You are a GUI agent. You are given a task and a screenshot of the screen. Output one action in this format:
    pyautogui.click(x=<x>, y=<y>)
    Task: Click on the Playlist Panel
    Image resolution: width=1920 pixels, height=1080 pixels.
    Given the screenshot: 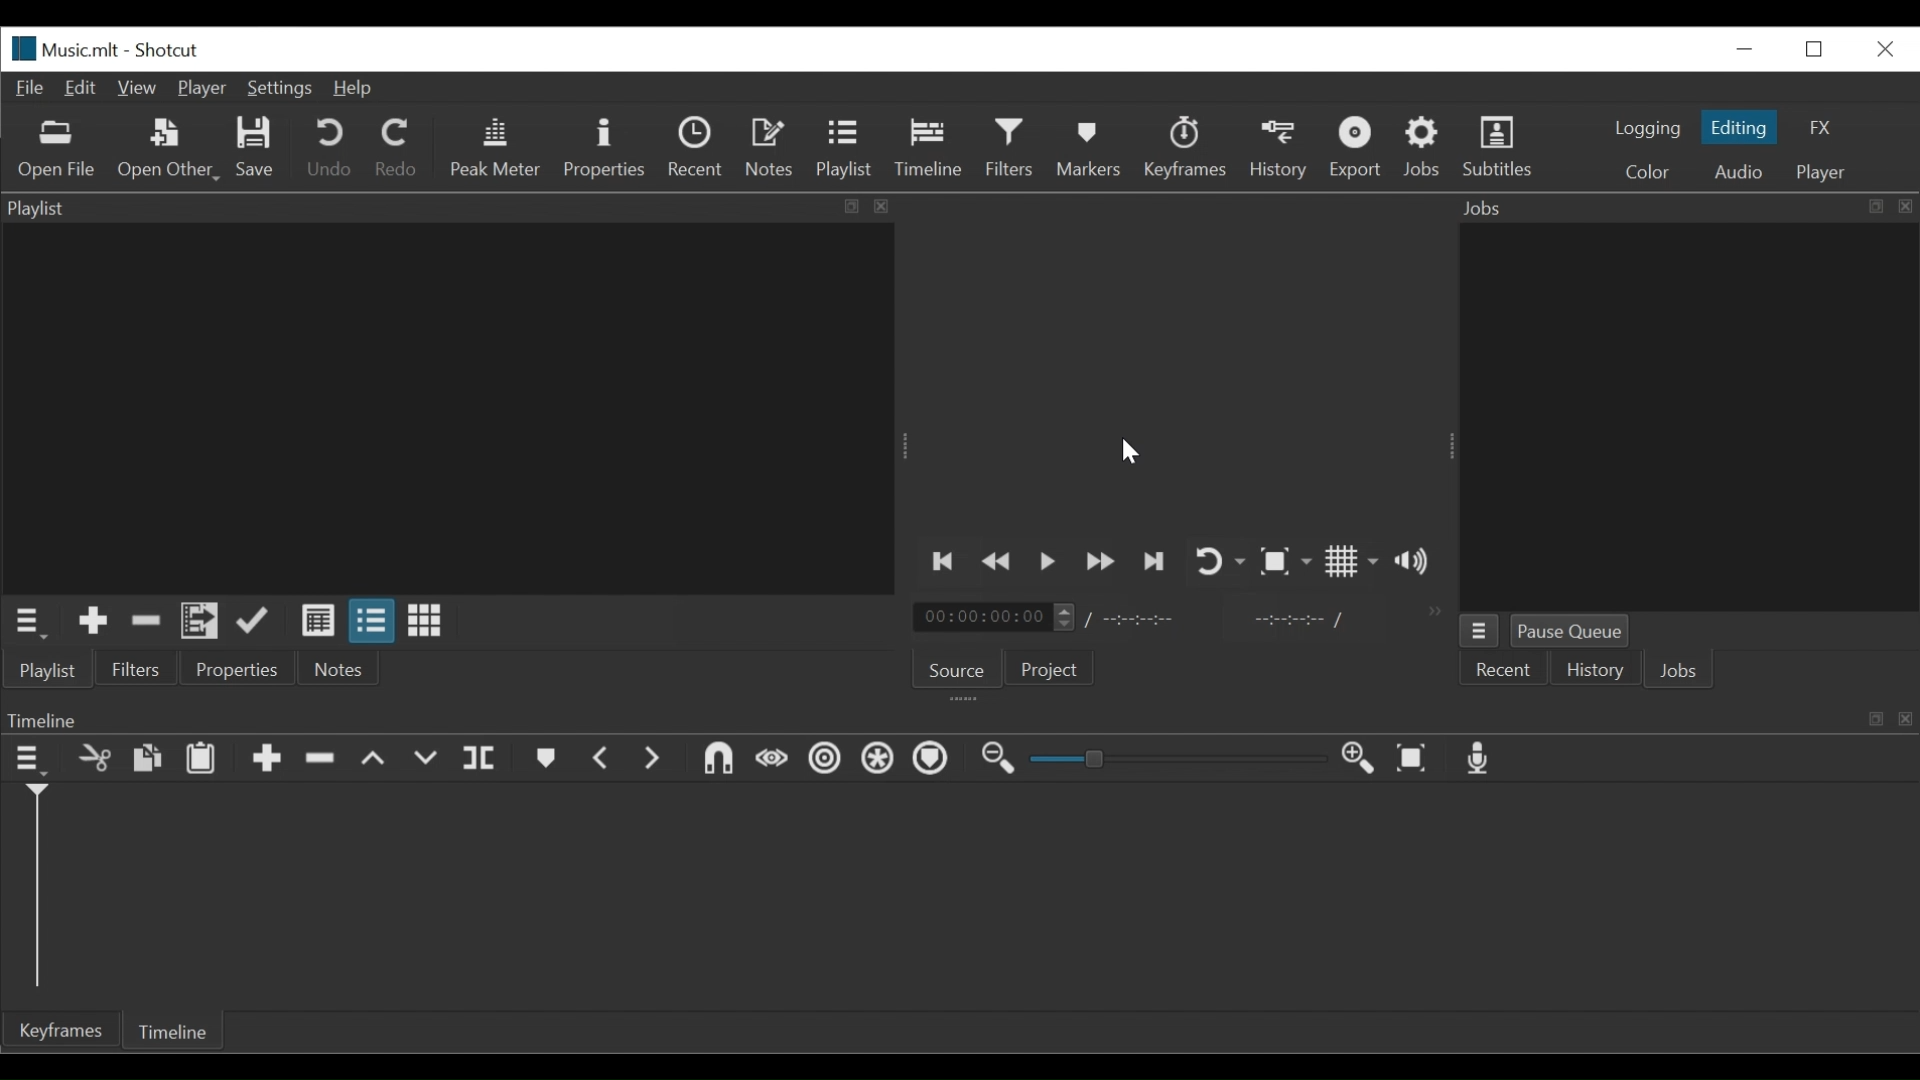 What is the action you would take?
    pyautogui.click(x=448, y=208)
    